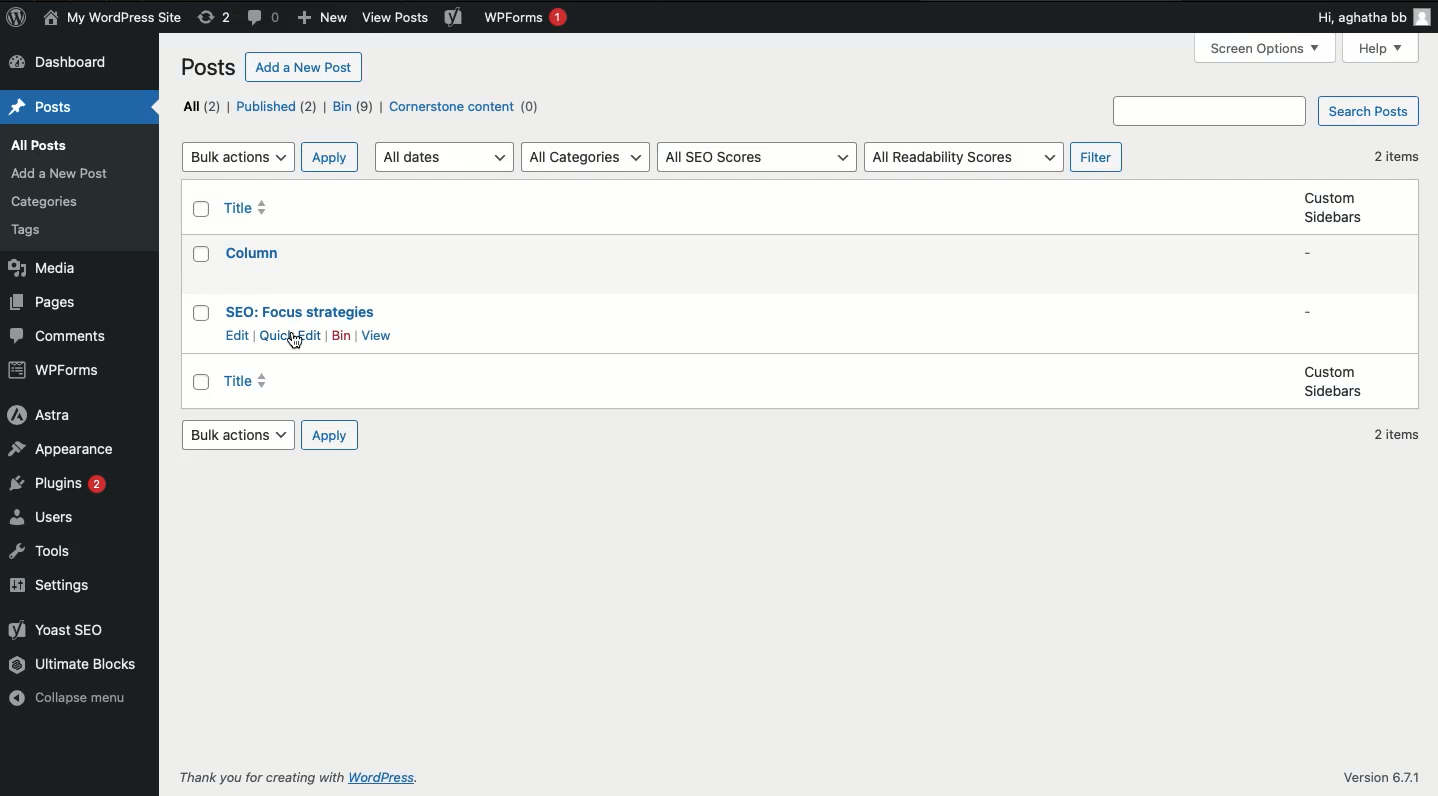 The height and width of the screenshot is (796, 1438). I want to click on Posts, so click(211, 70).